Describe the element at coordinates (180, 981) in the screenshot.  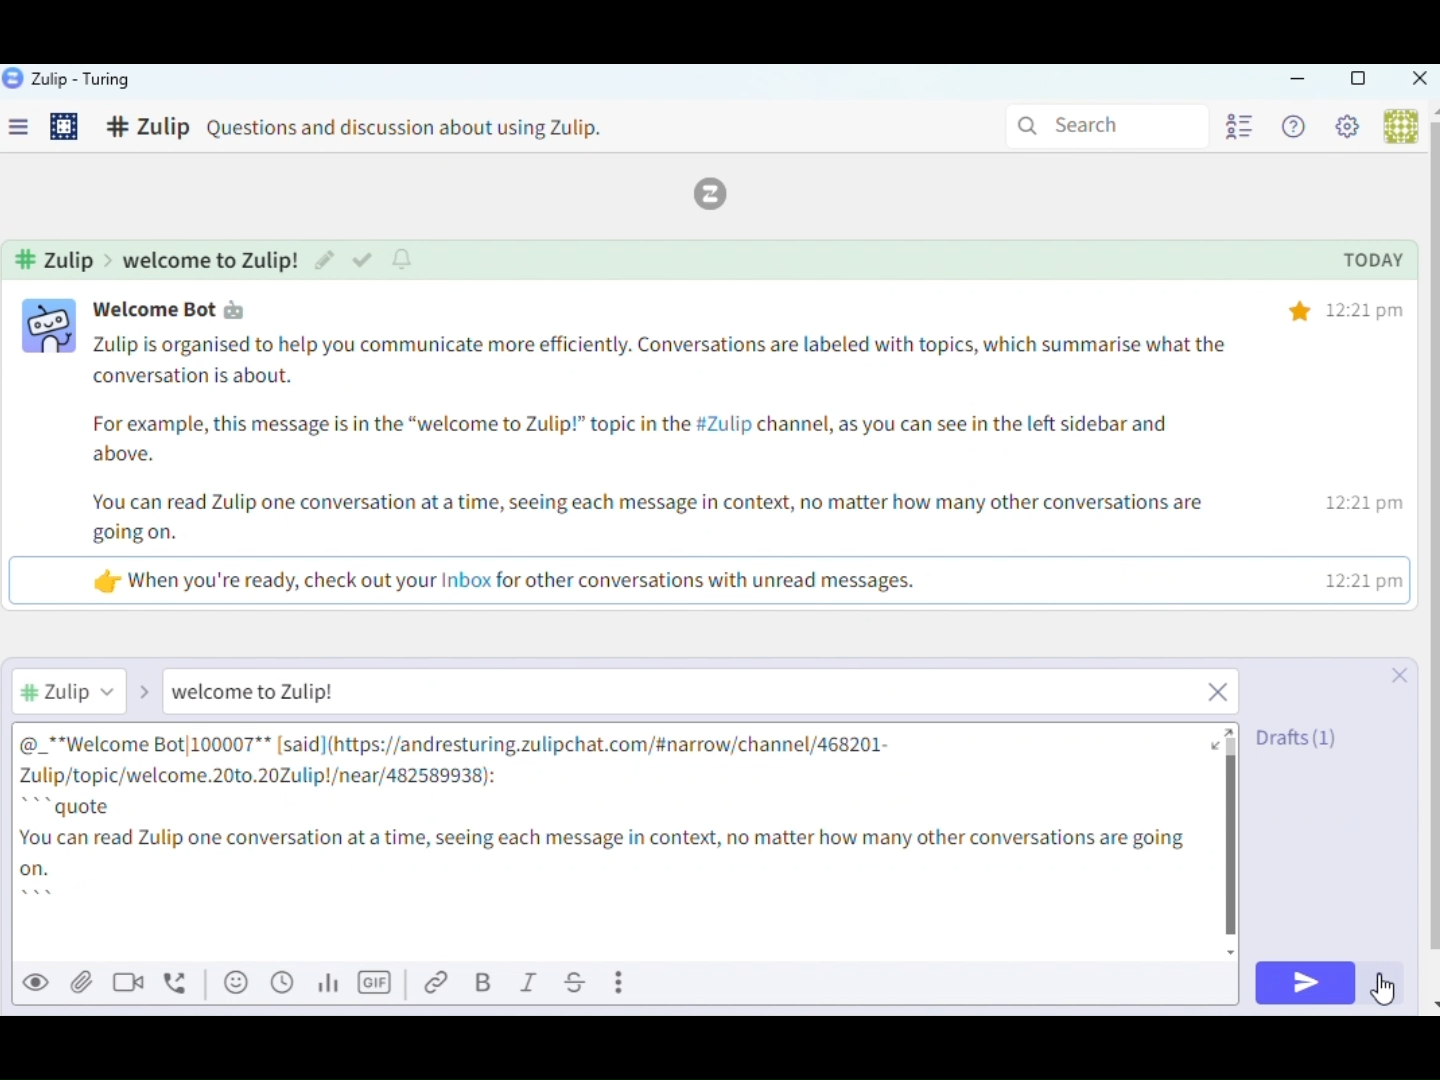
I see `VoiceCall` at that location.